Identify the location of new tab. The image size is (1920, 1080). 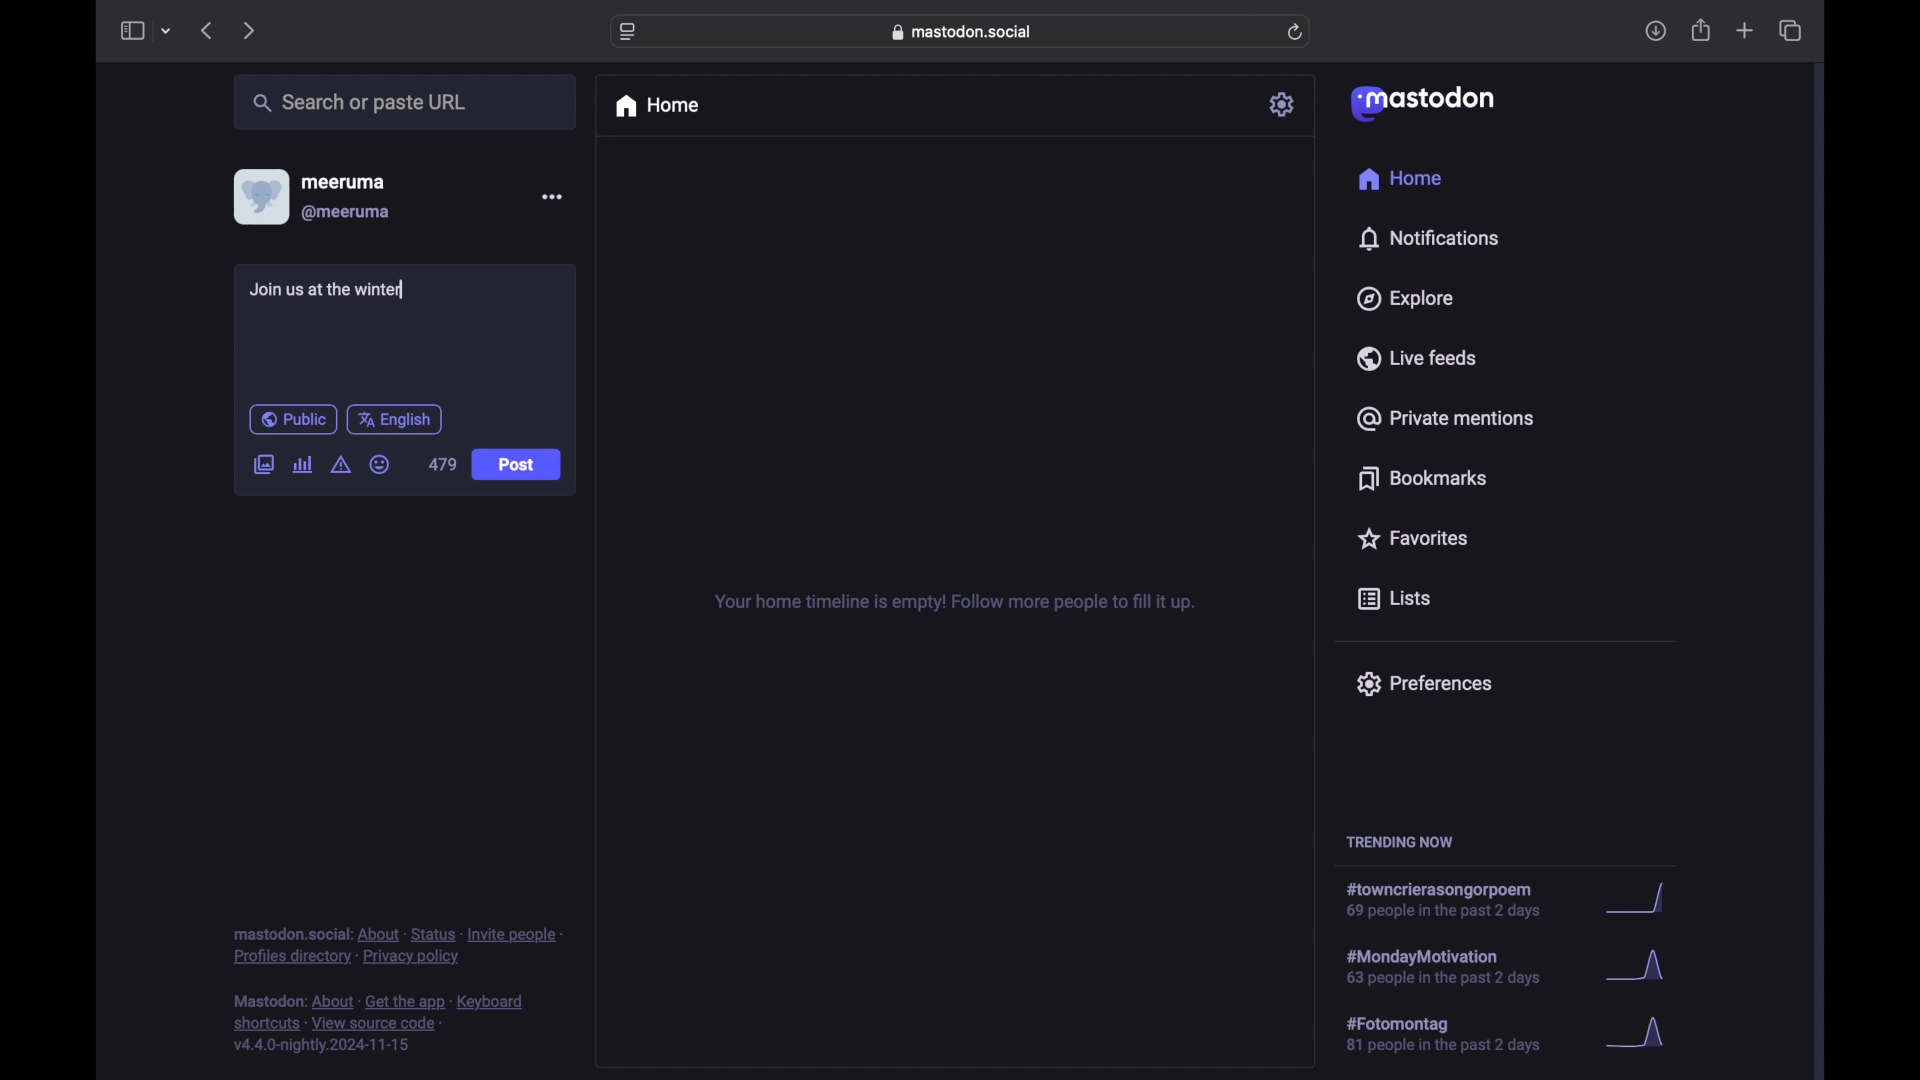
(1745, 30).